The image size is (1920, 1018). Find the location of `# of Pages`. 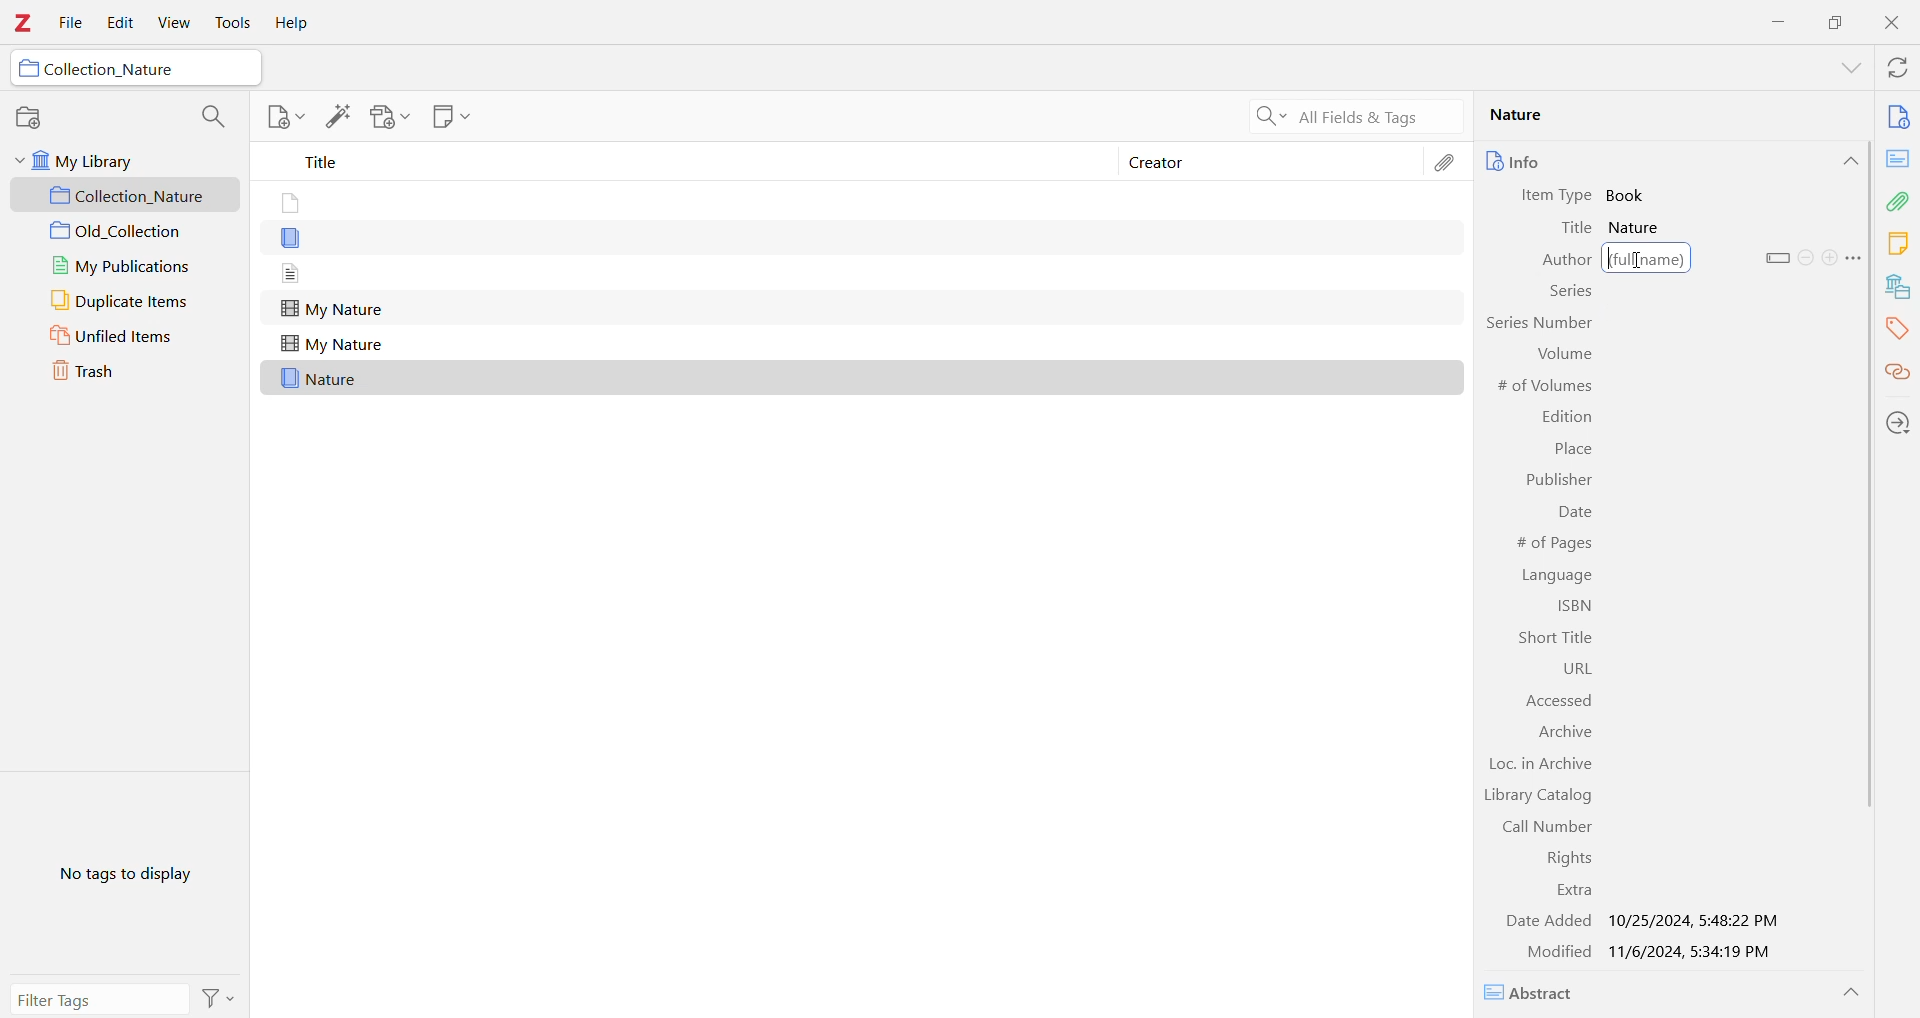

# of Pages is located at coordinates (1550, 543).